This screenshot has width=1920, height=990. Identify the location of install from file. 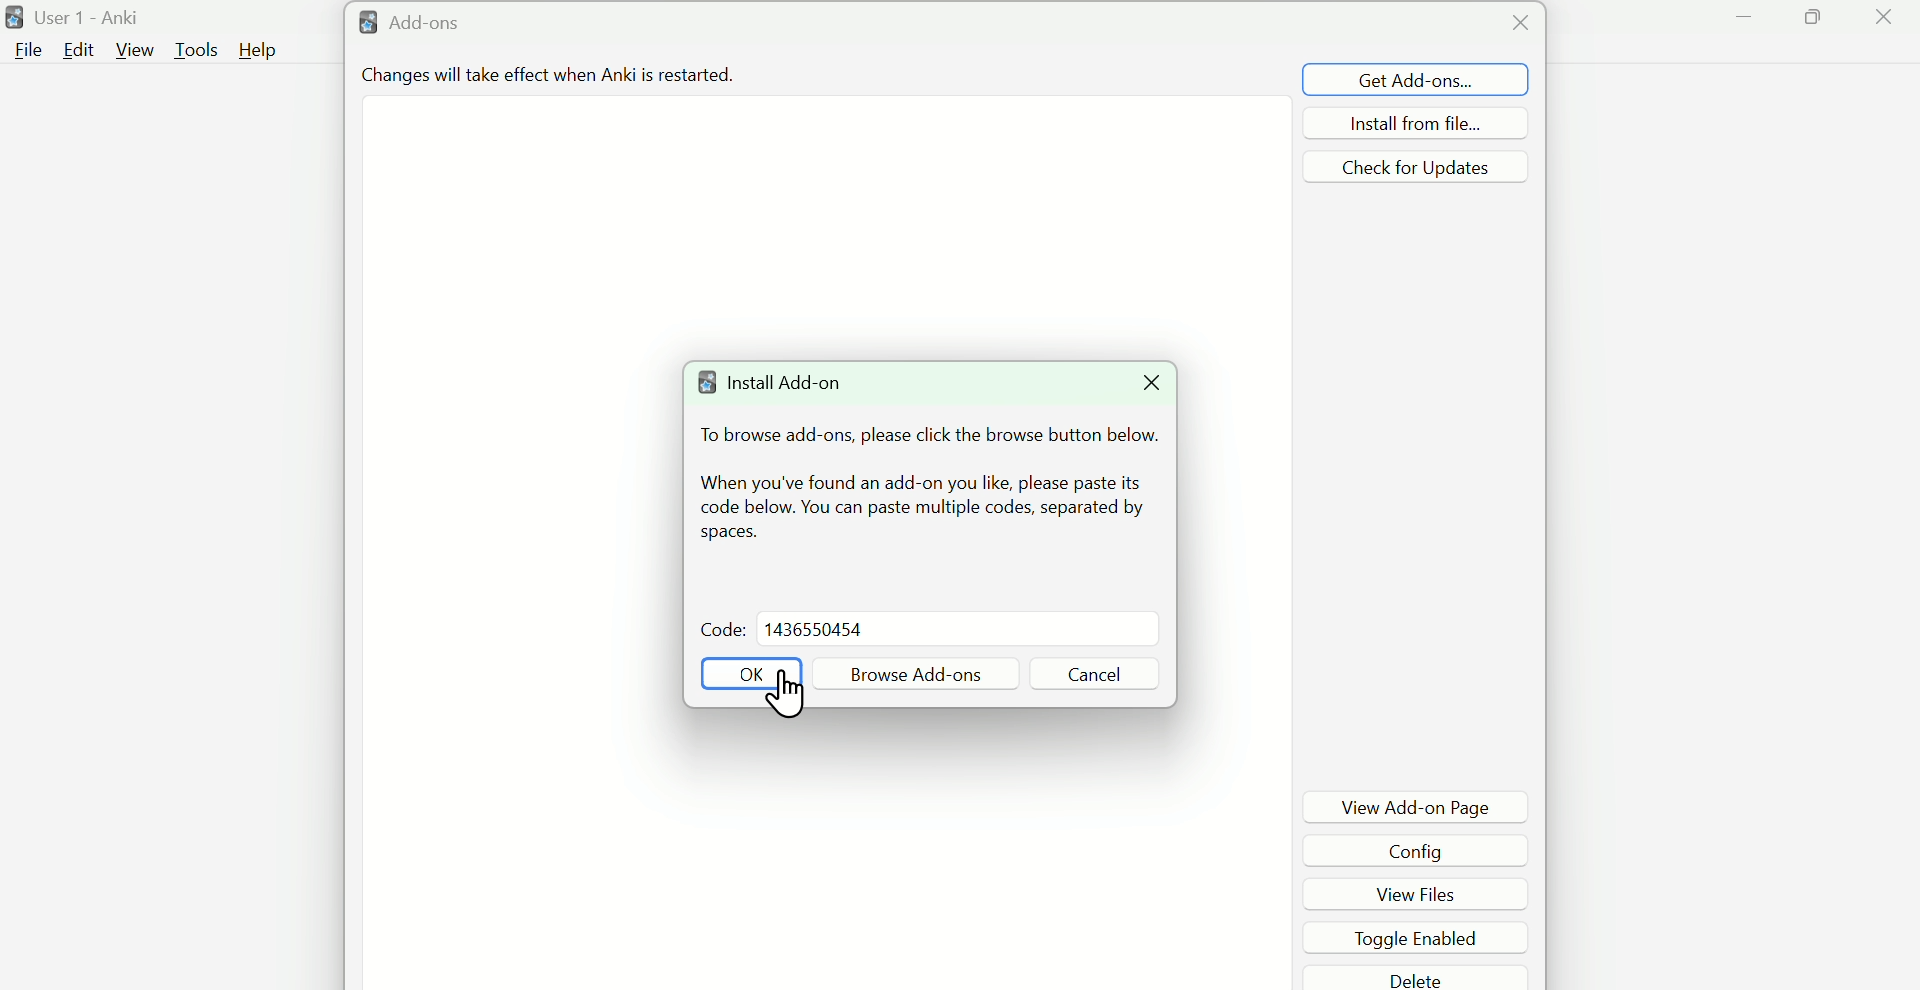
(1414, 123).